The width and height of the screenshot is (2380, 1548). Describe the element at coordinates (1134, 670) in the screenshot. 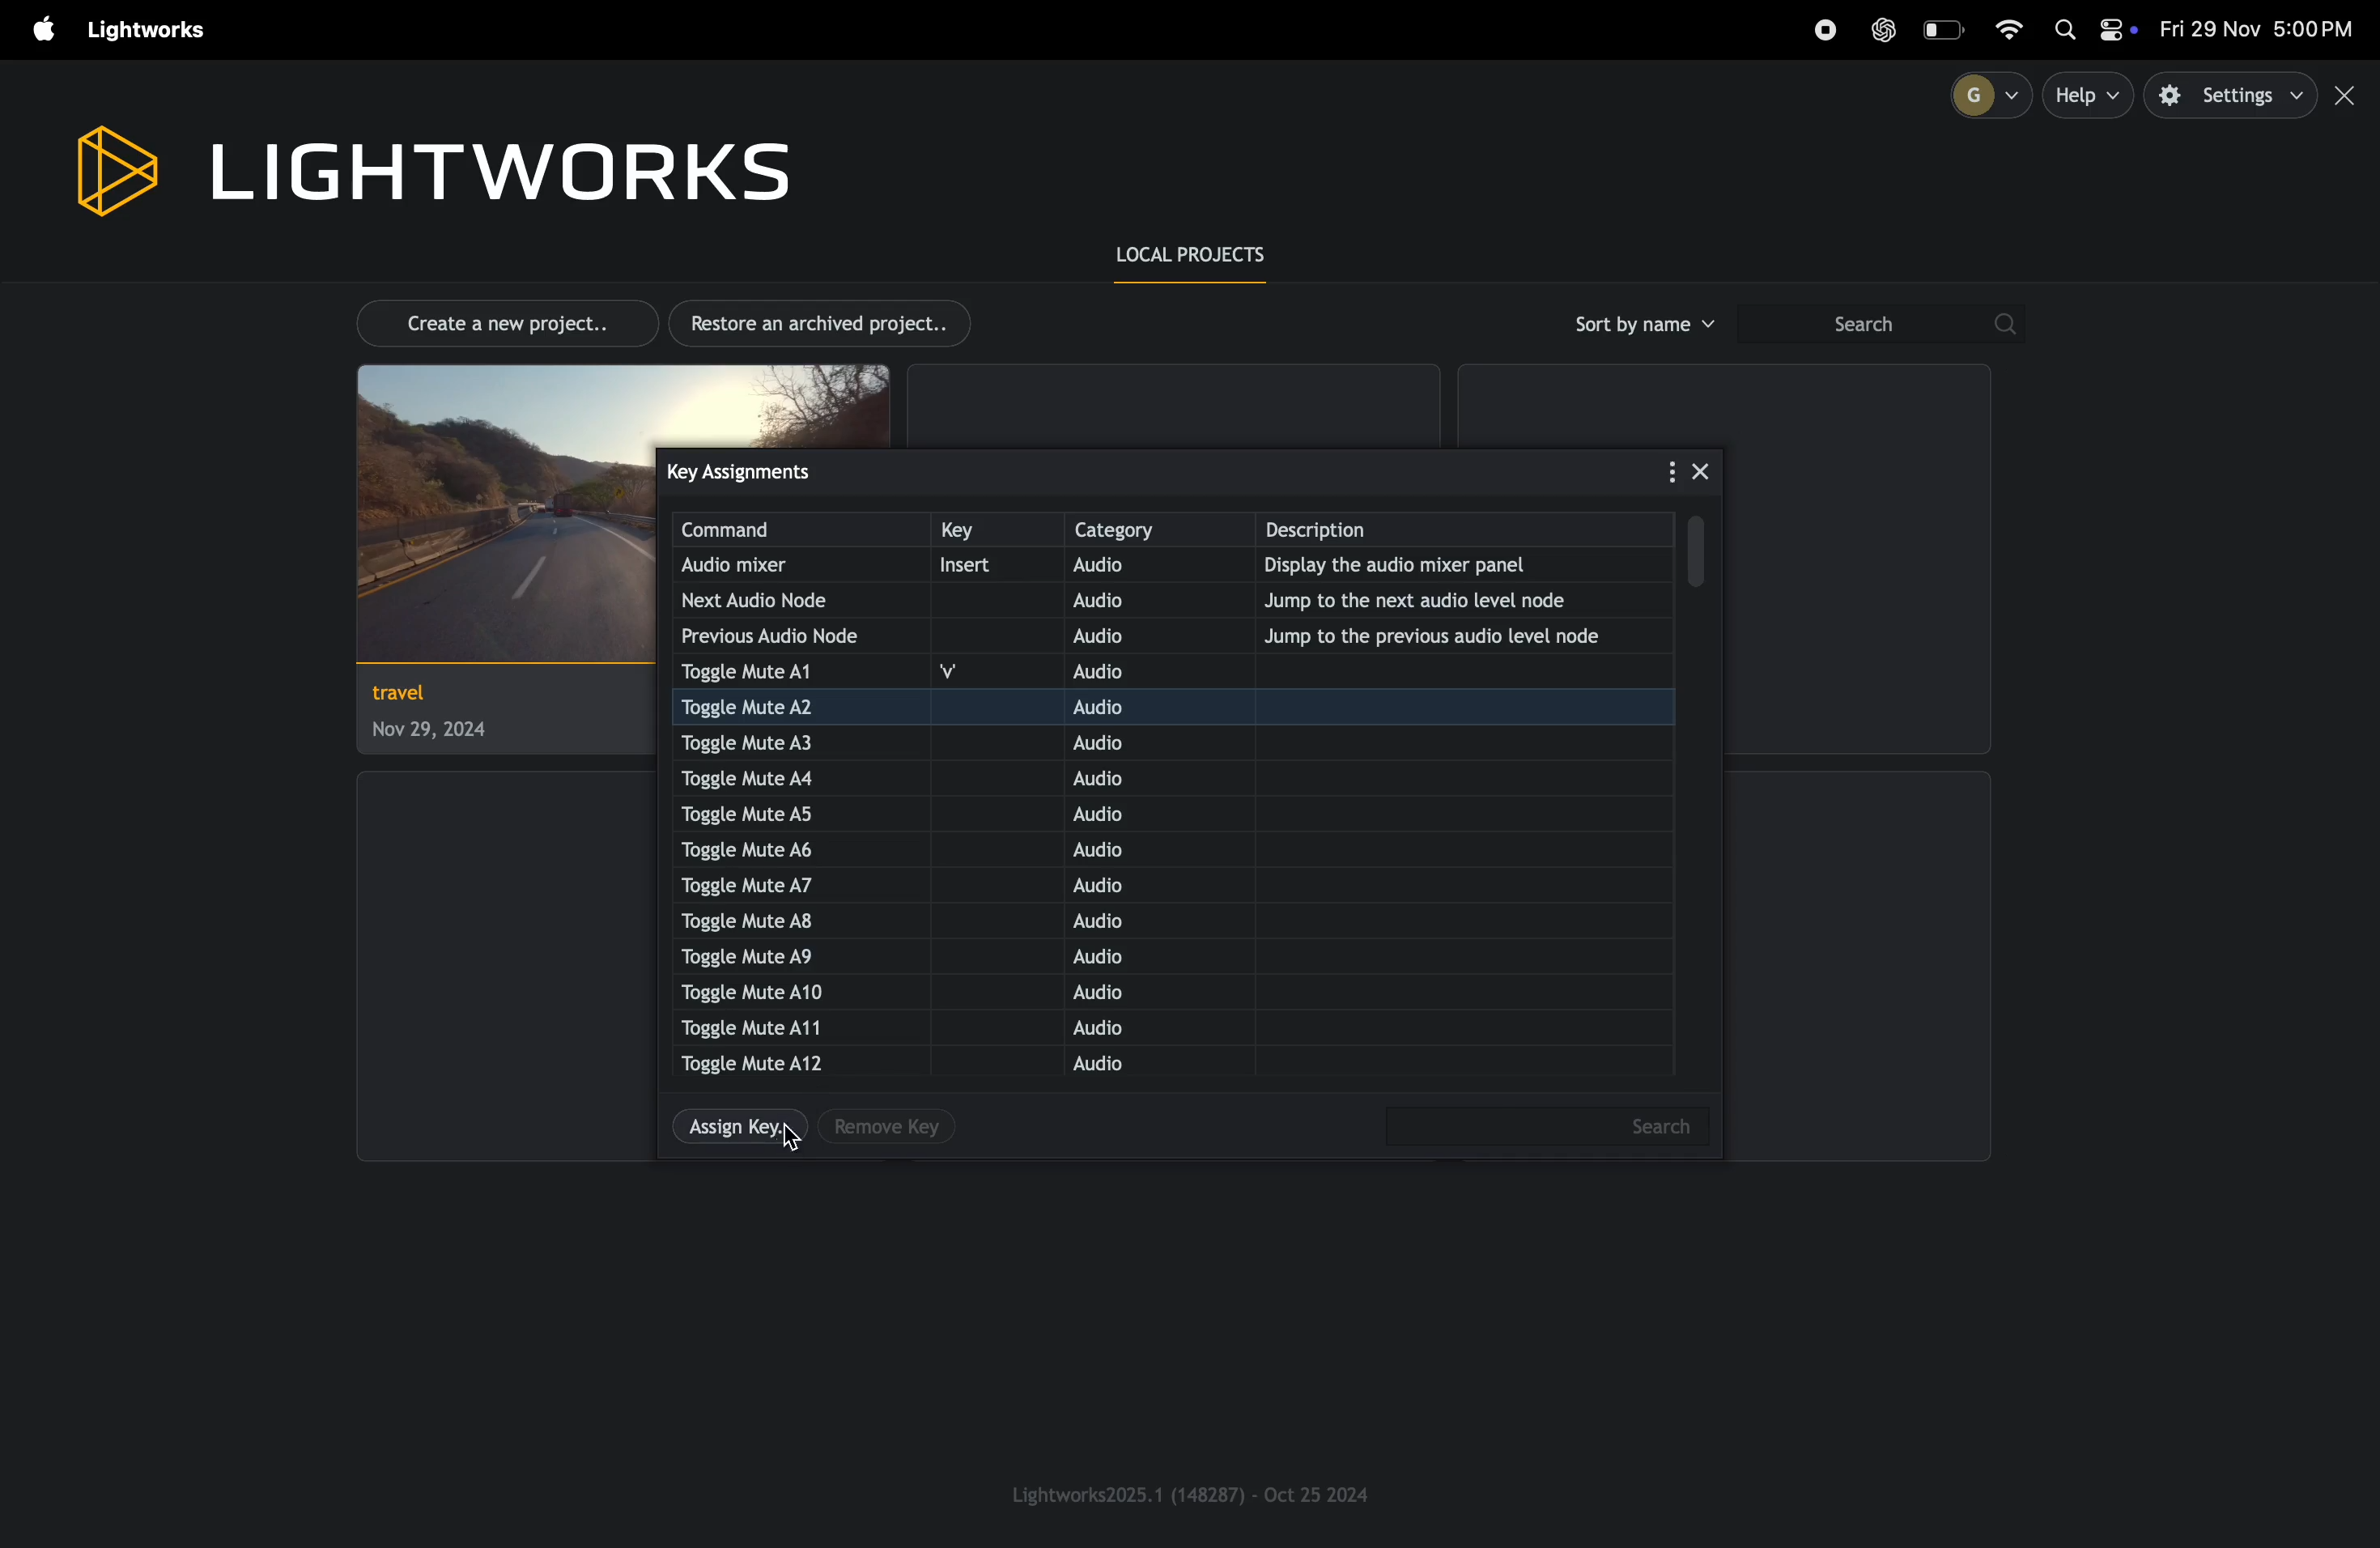

I see `audio` at that location.